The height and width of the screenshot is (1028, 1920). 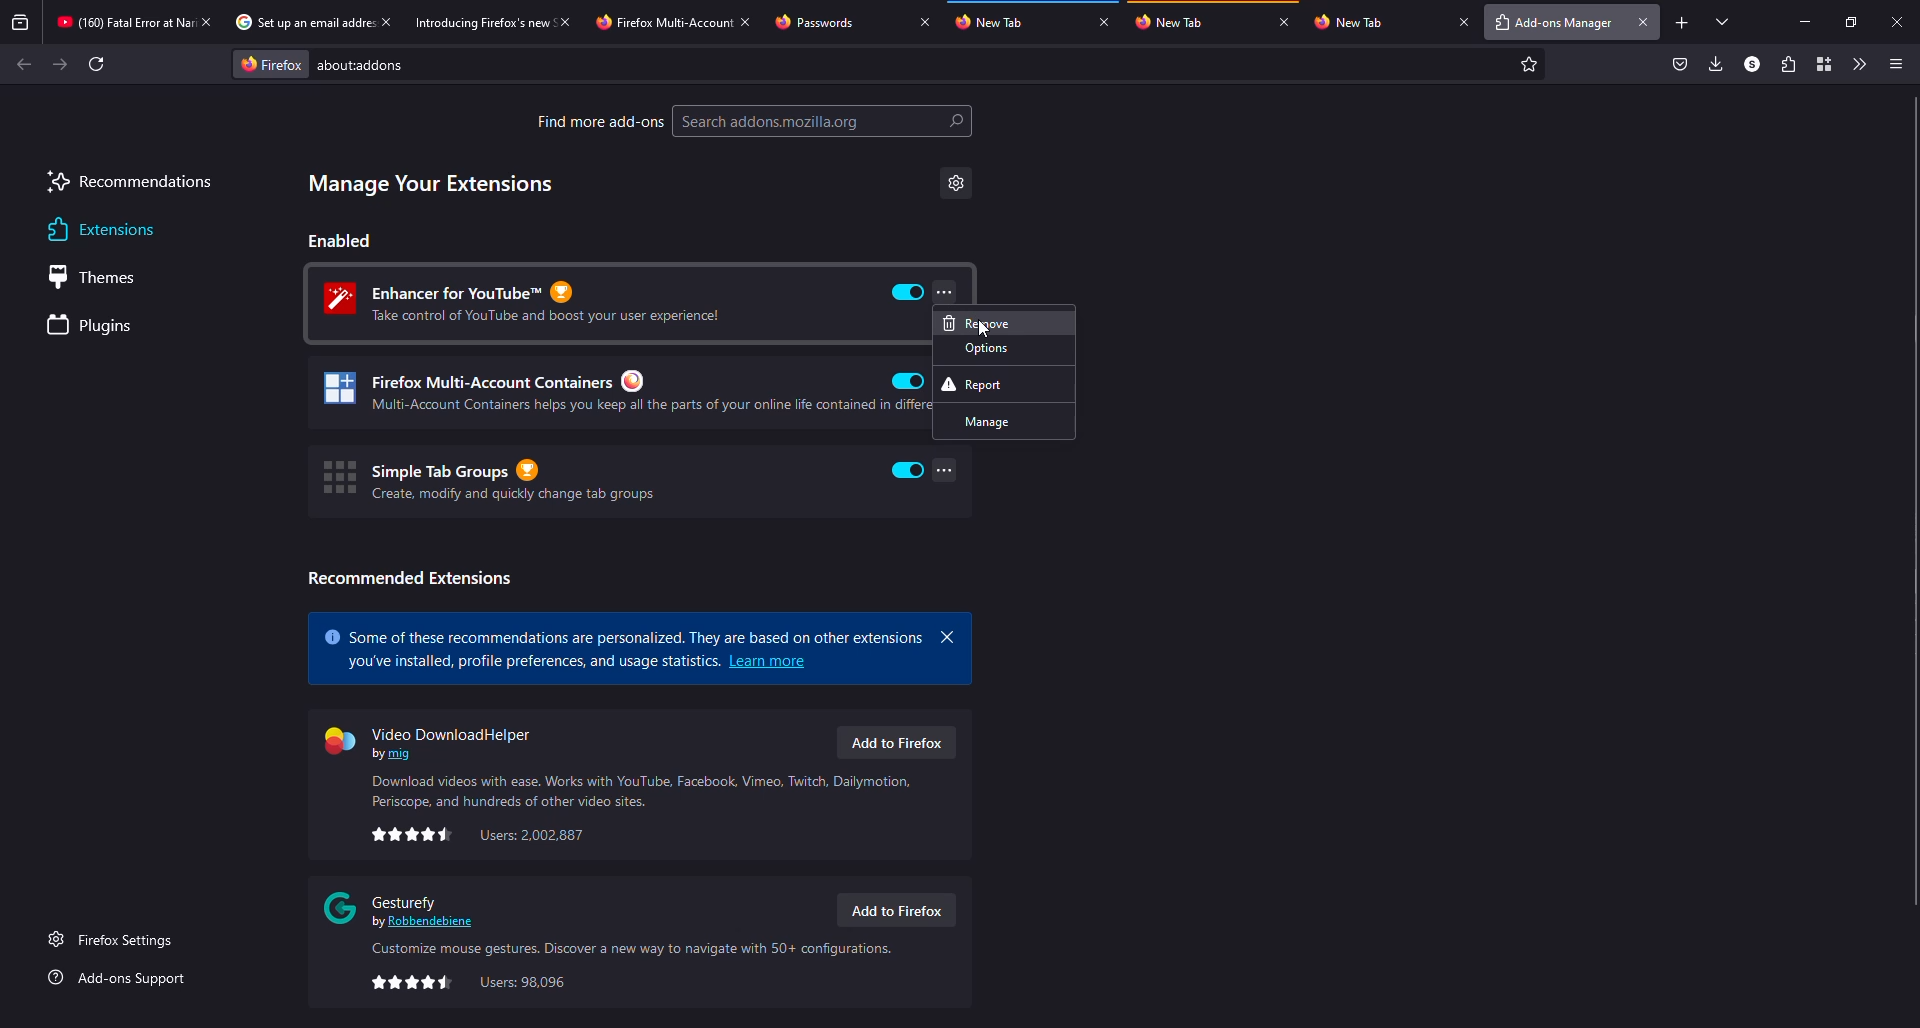 What do you see at coordinates (1681, 63) in the screenshot?
I see `save to packet` at bounding box center [1681, 63].